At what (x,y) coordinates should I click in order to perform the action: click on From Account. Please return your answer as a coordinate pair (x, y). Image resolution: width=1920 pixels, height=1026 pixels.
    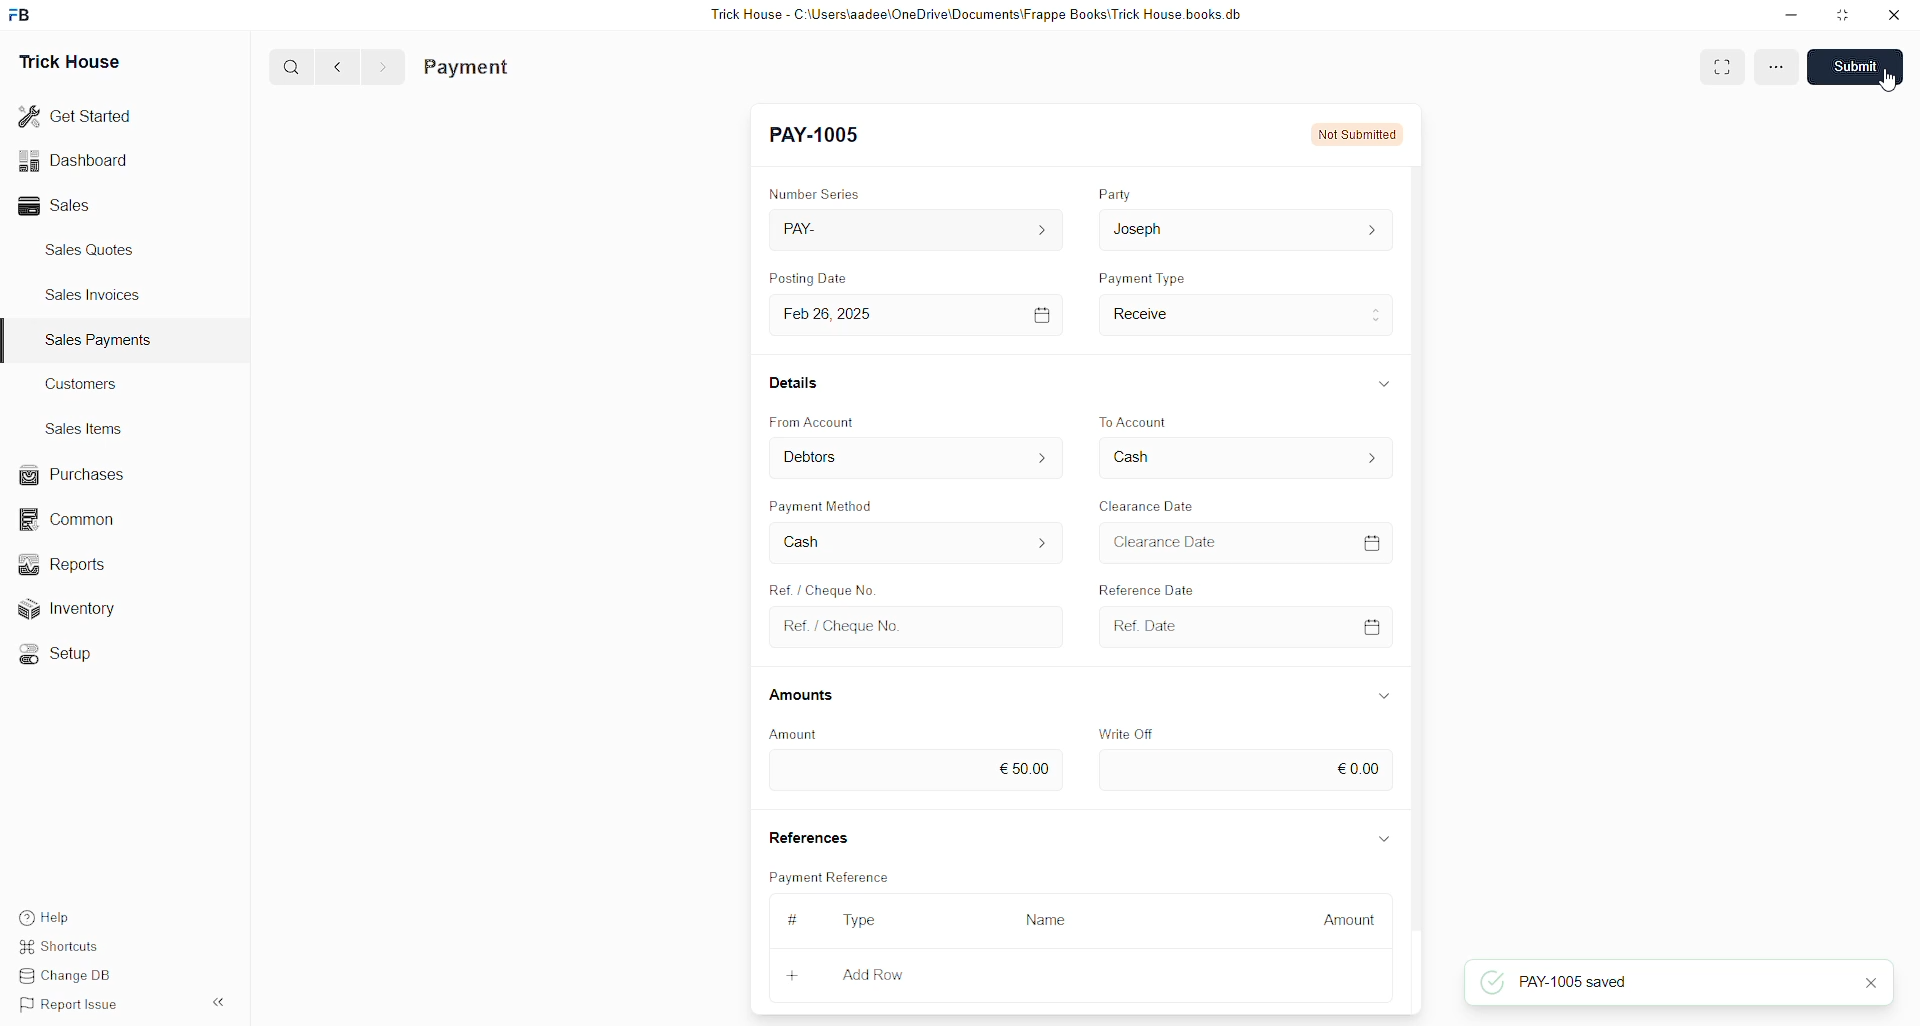
    Looking at the image, I should click on (813, 422).